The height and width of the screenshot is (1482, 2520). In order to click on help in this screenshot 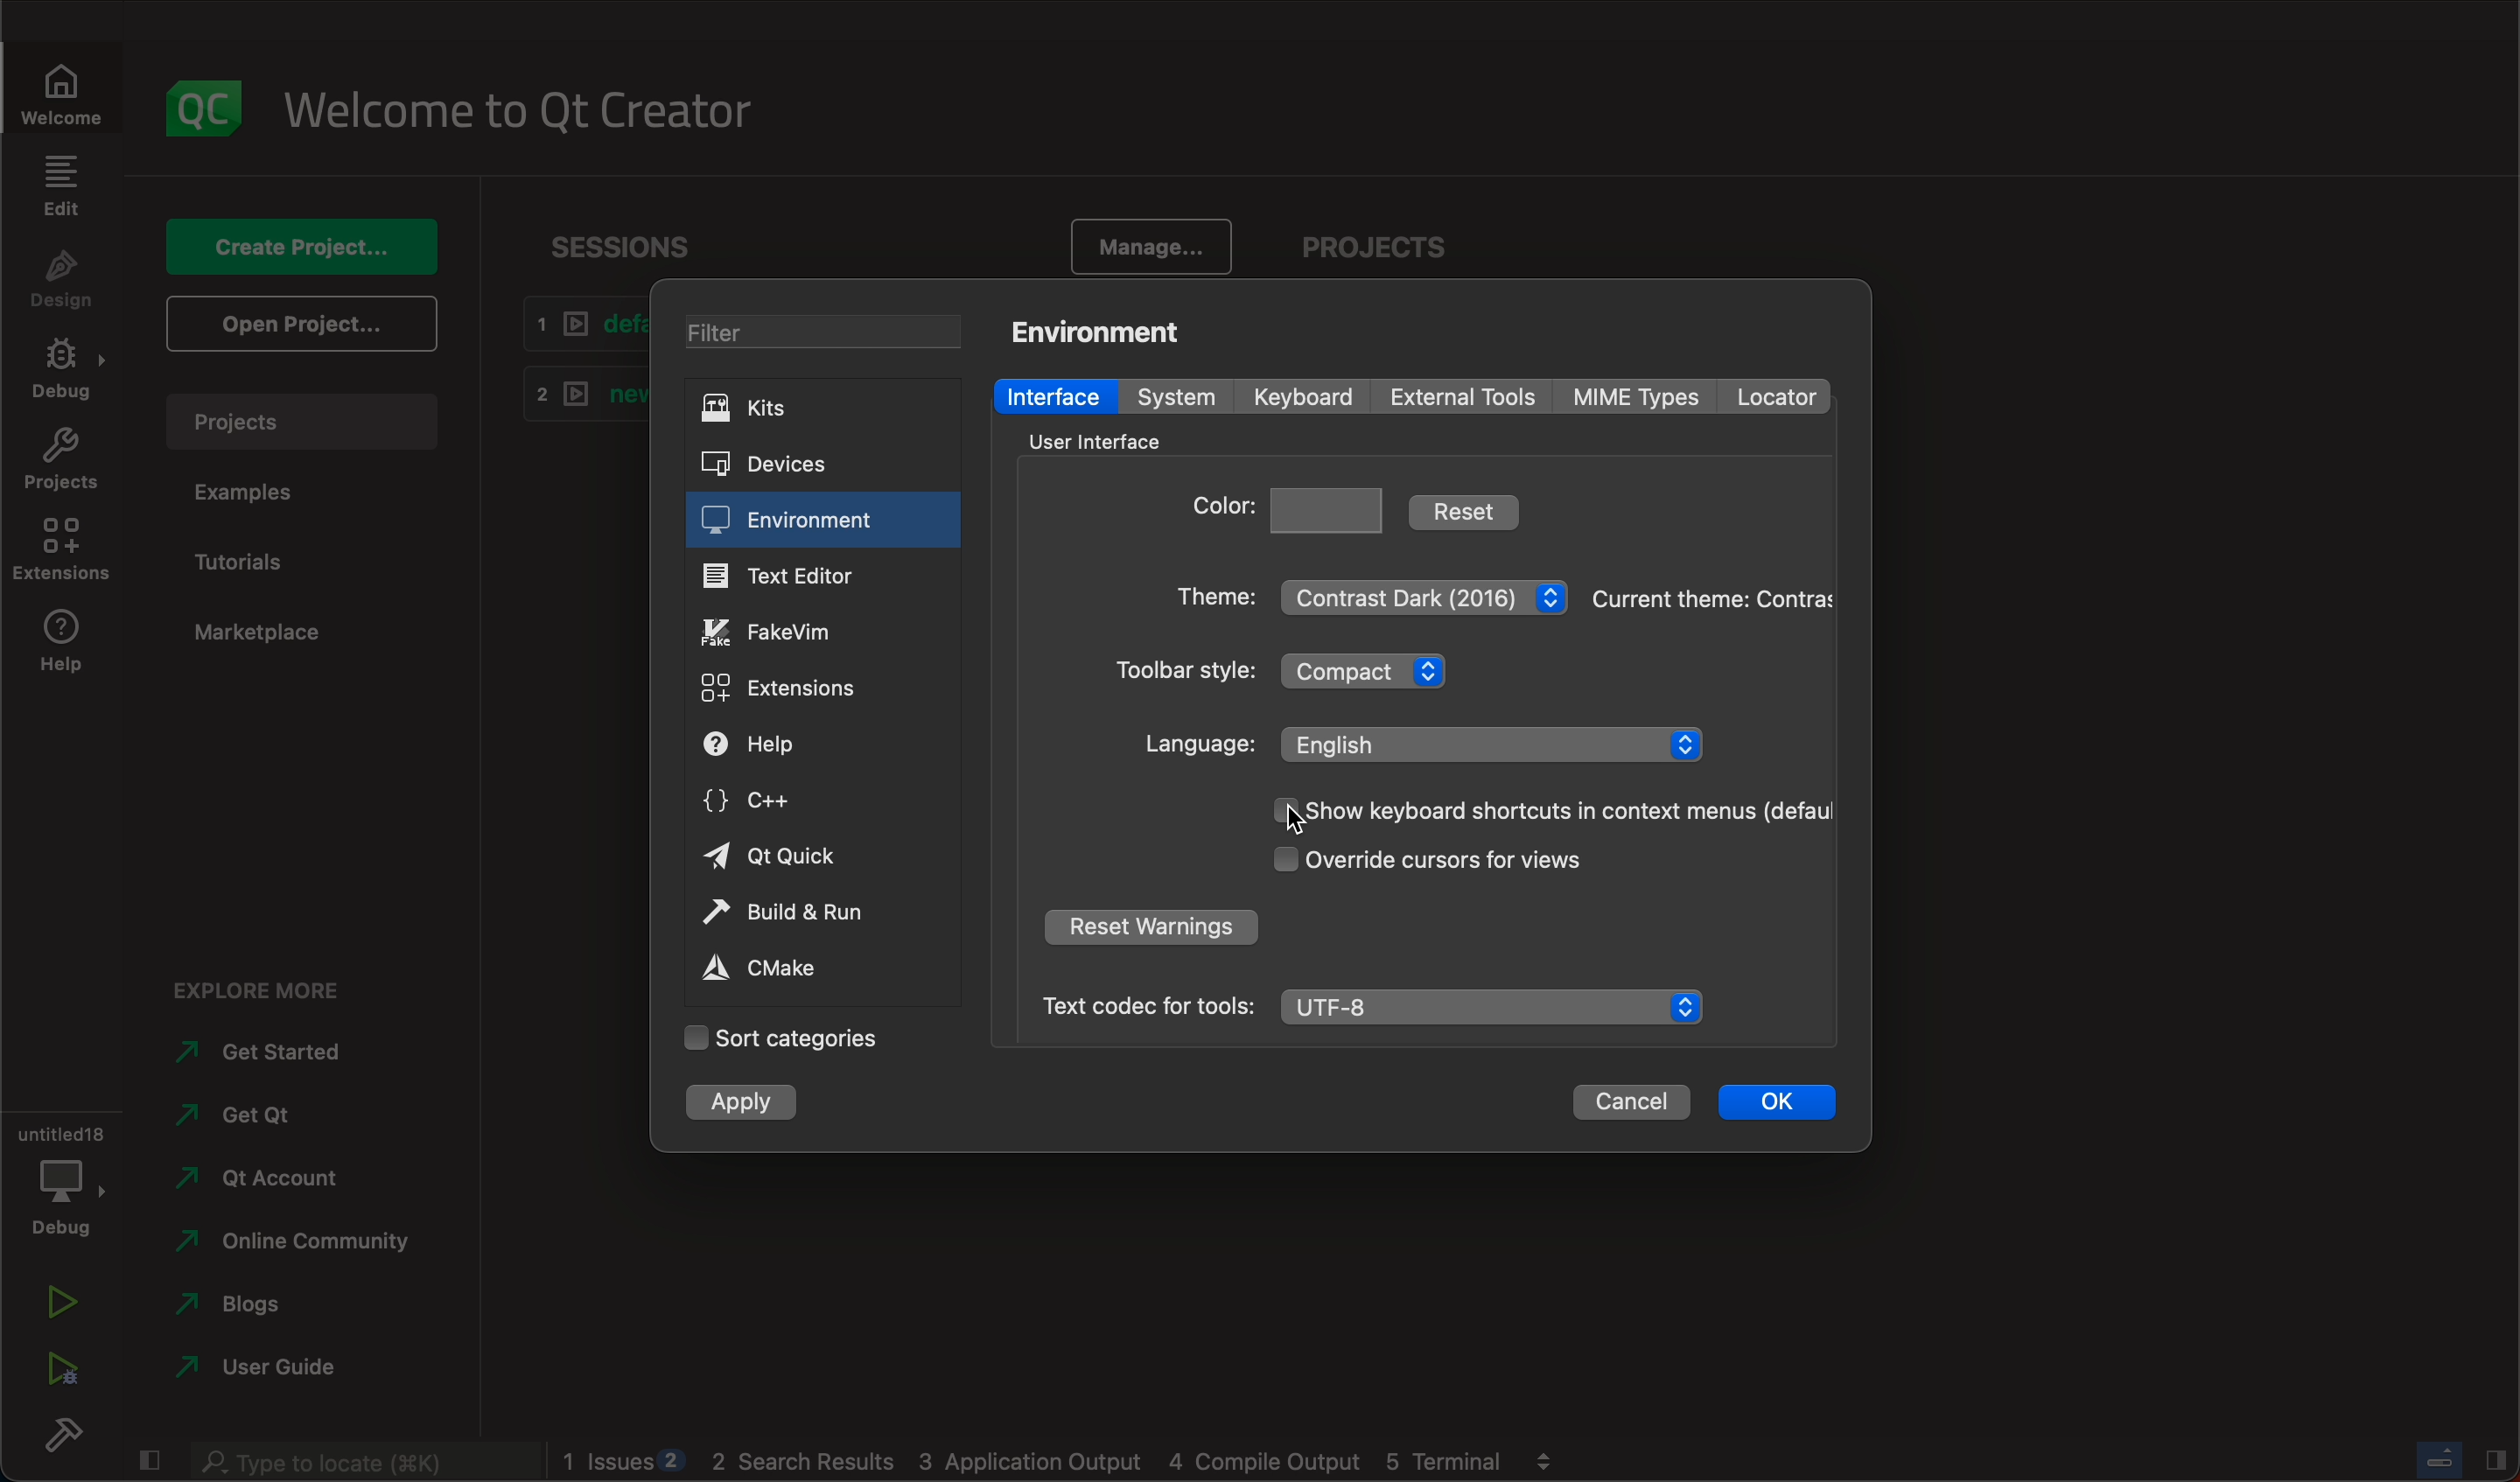, I will do `click(798, 747)`.